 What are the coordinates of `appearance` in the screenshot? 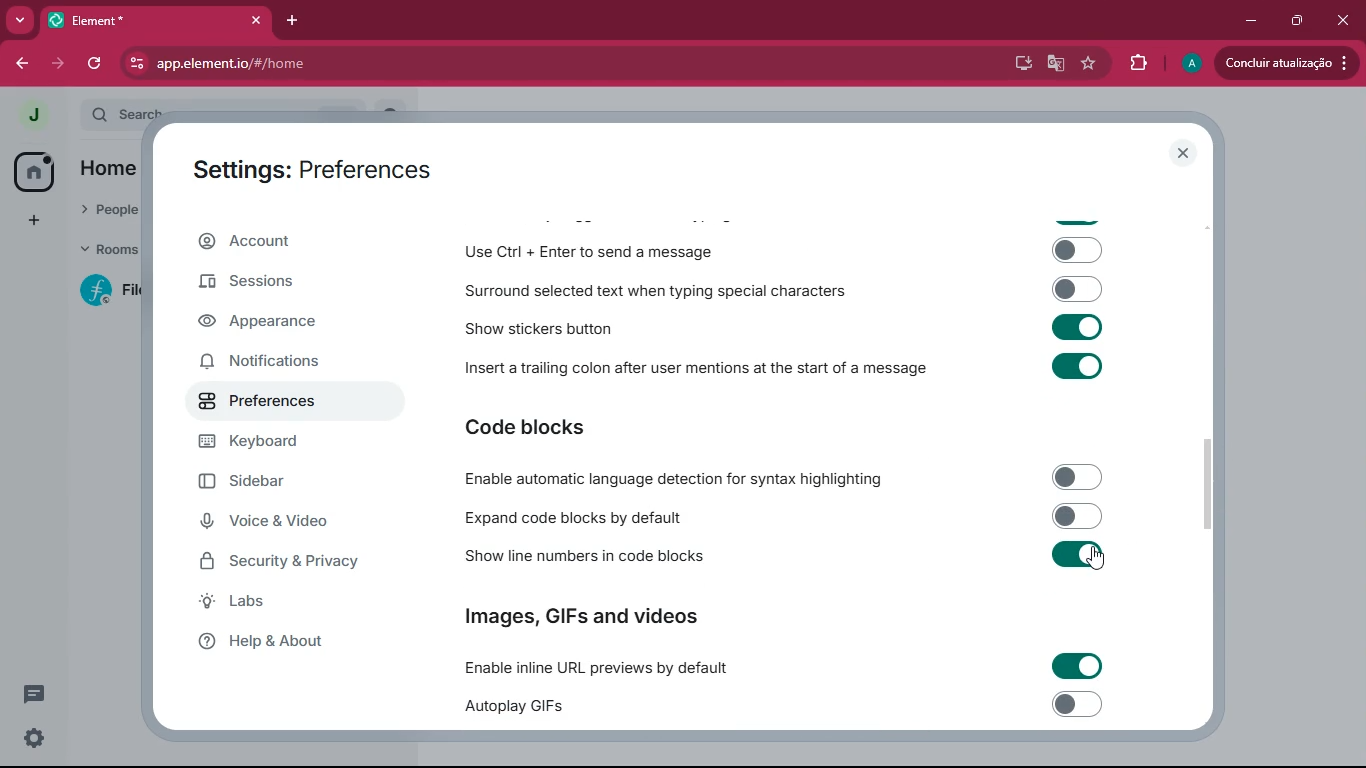 It's located at (267, 323).